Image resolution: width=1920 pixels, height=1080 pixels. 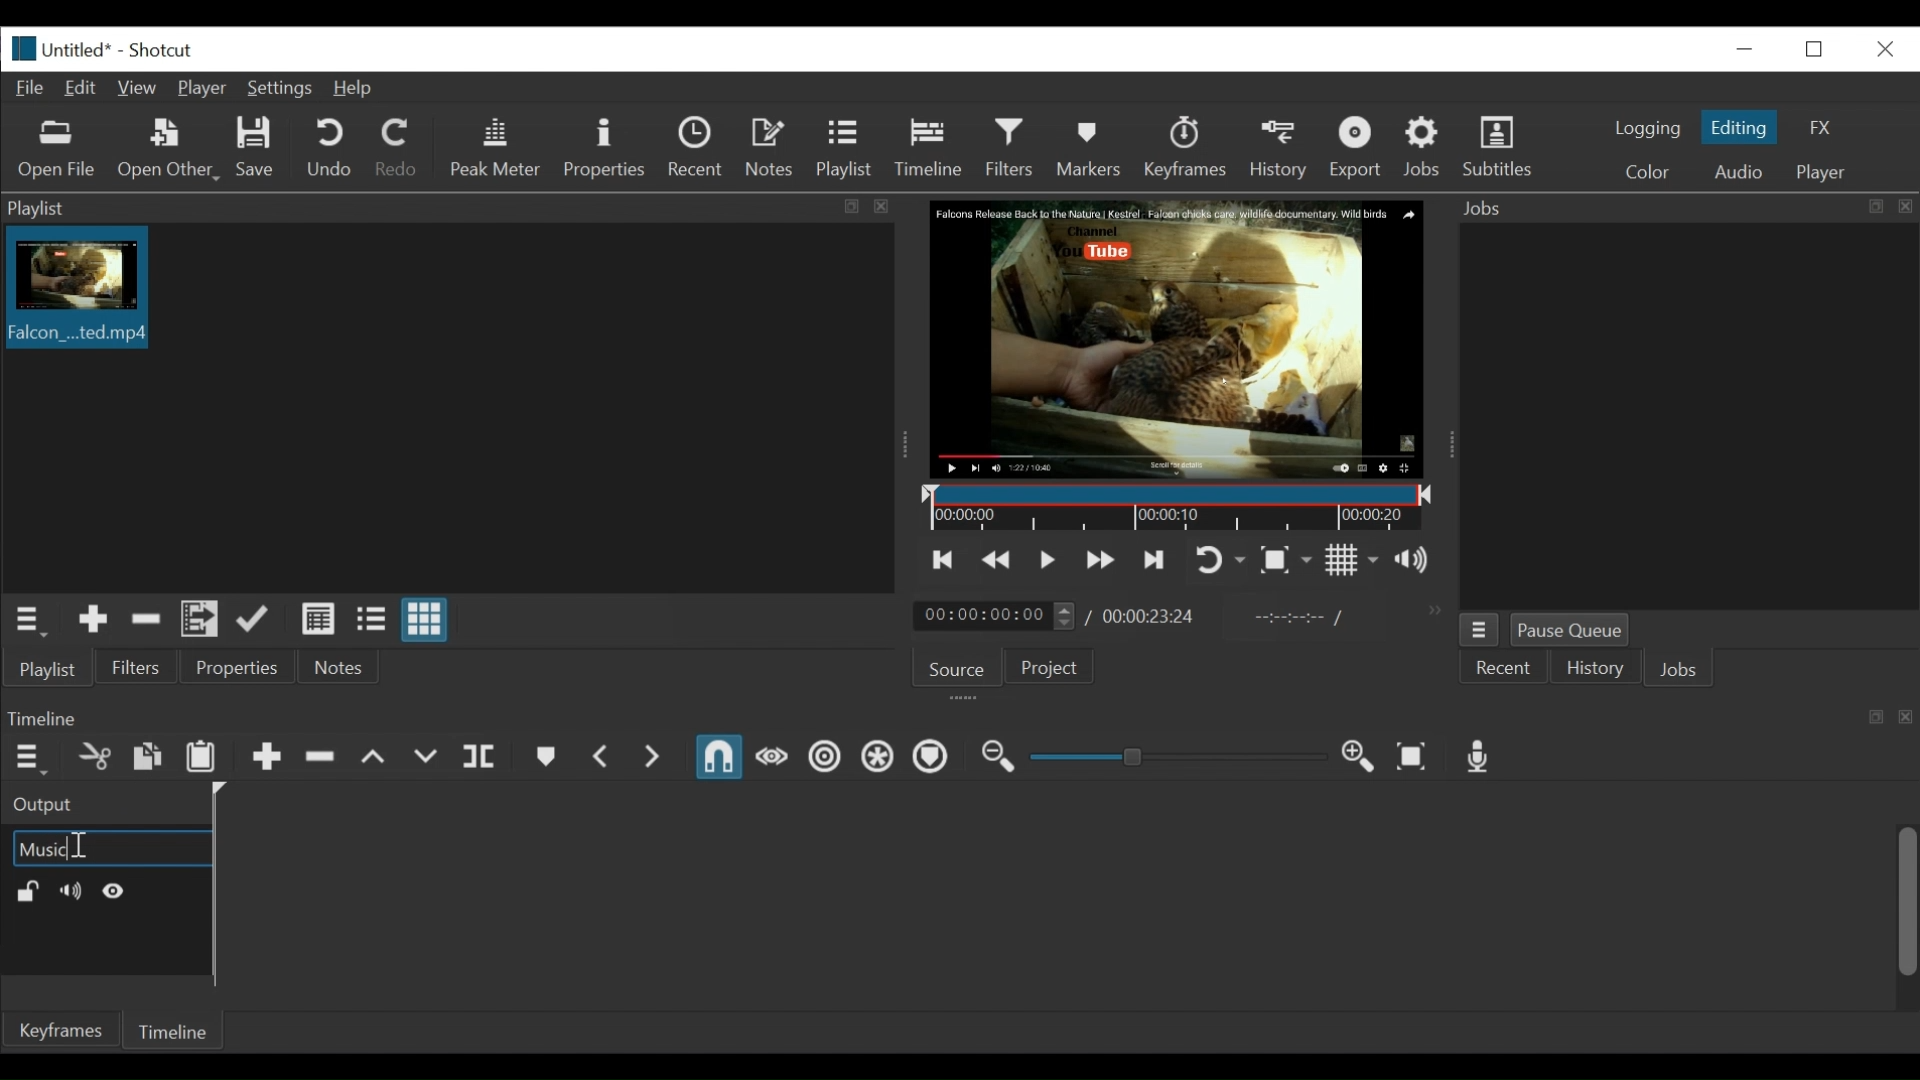 I want to click on Jobs menu, so click(x=1481, y=630).